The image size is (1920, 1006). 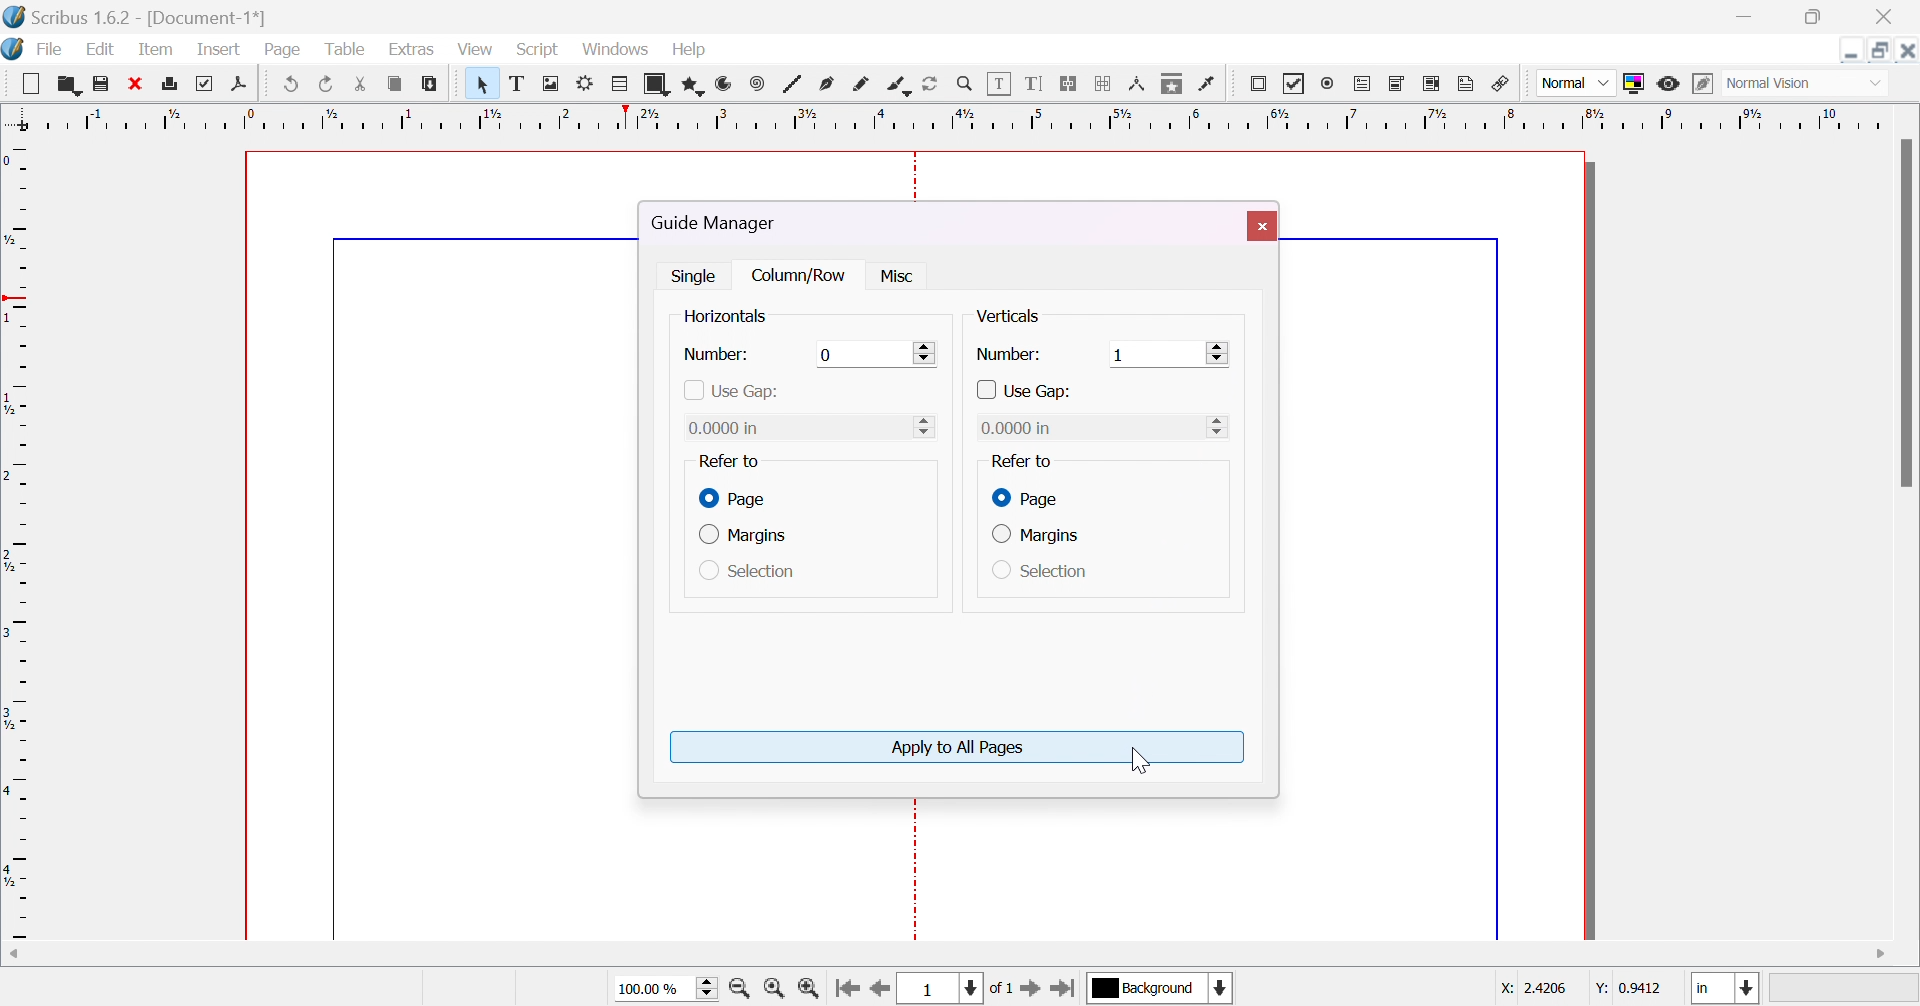 I want to click on rotate item, so click(x=930, y=85).